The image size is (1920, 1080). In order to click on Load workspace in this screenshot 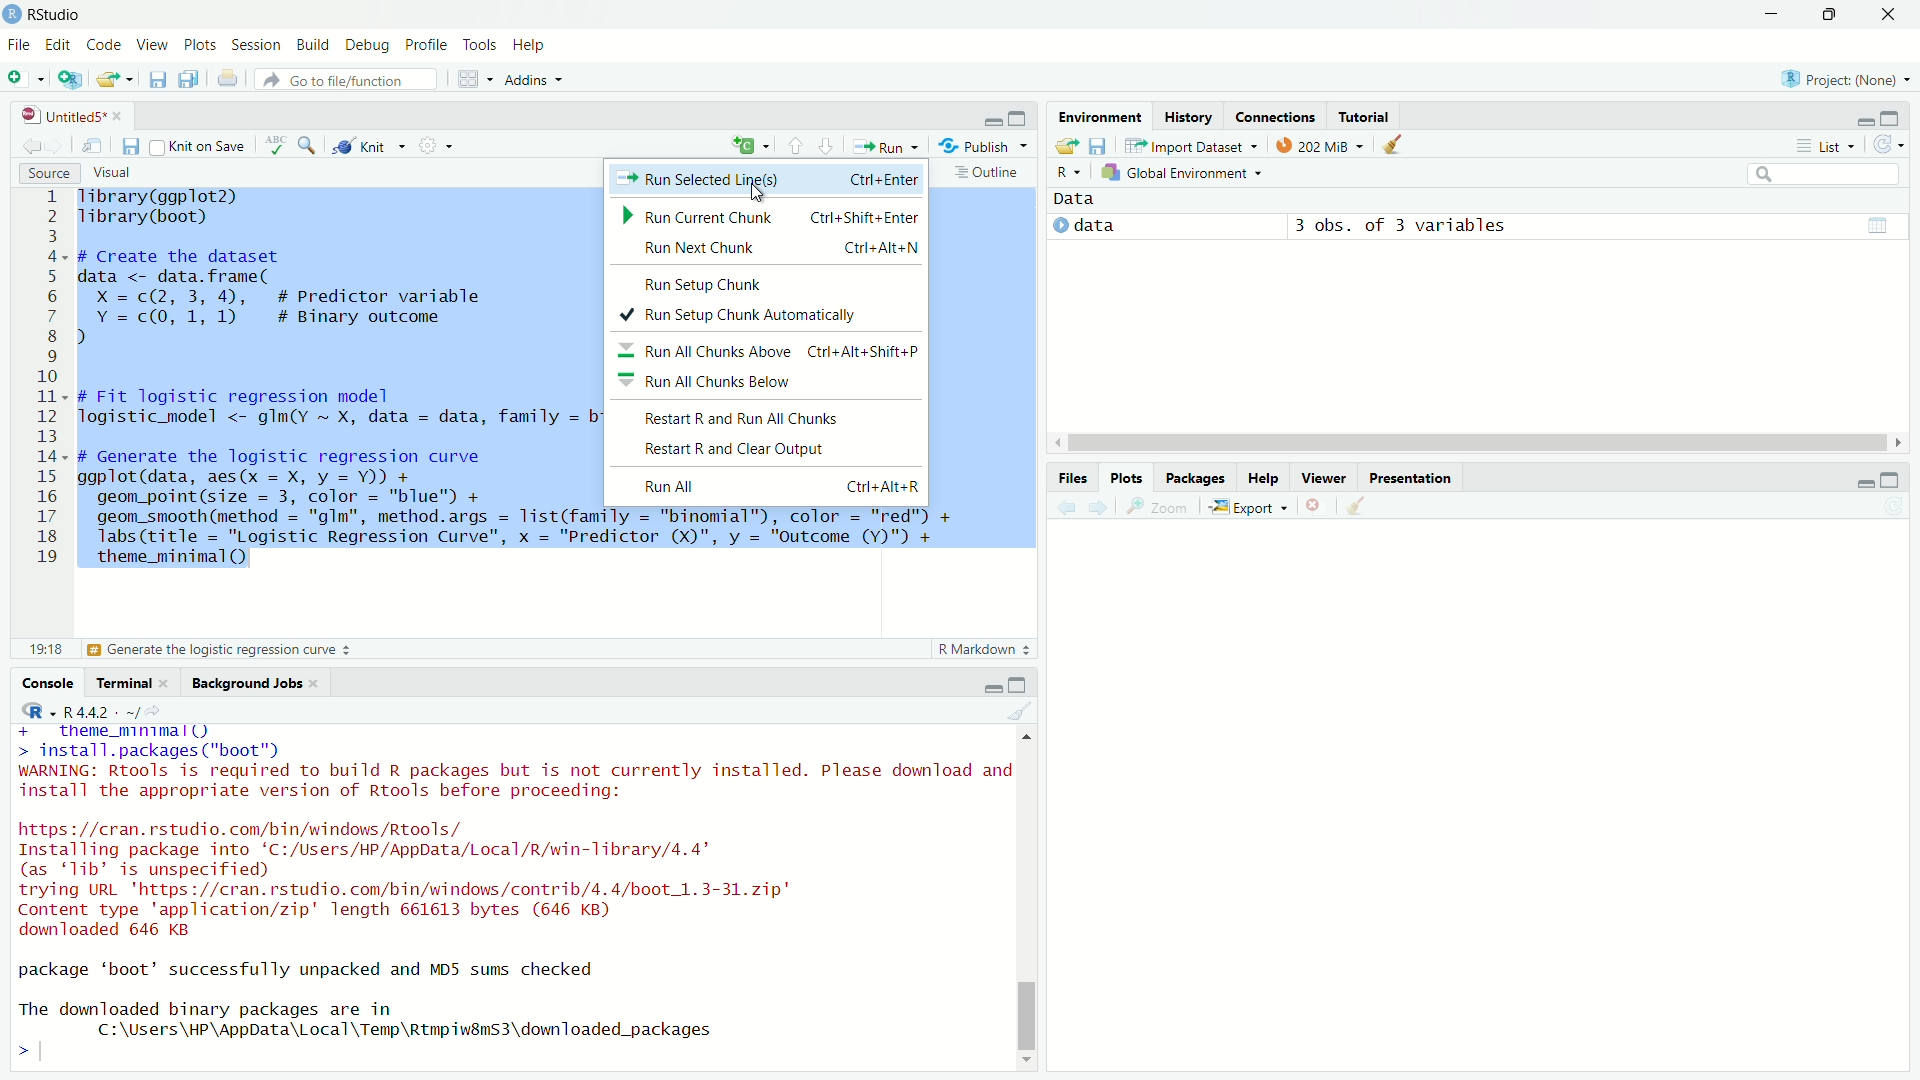, I will do `click(1065, 146)`.